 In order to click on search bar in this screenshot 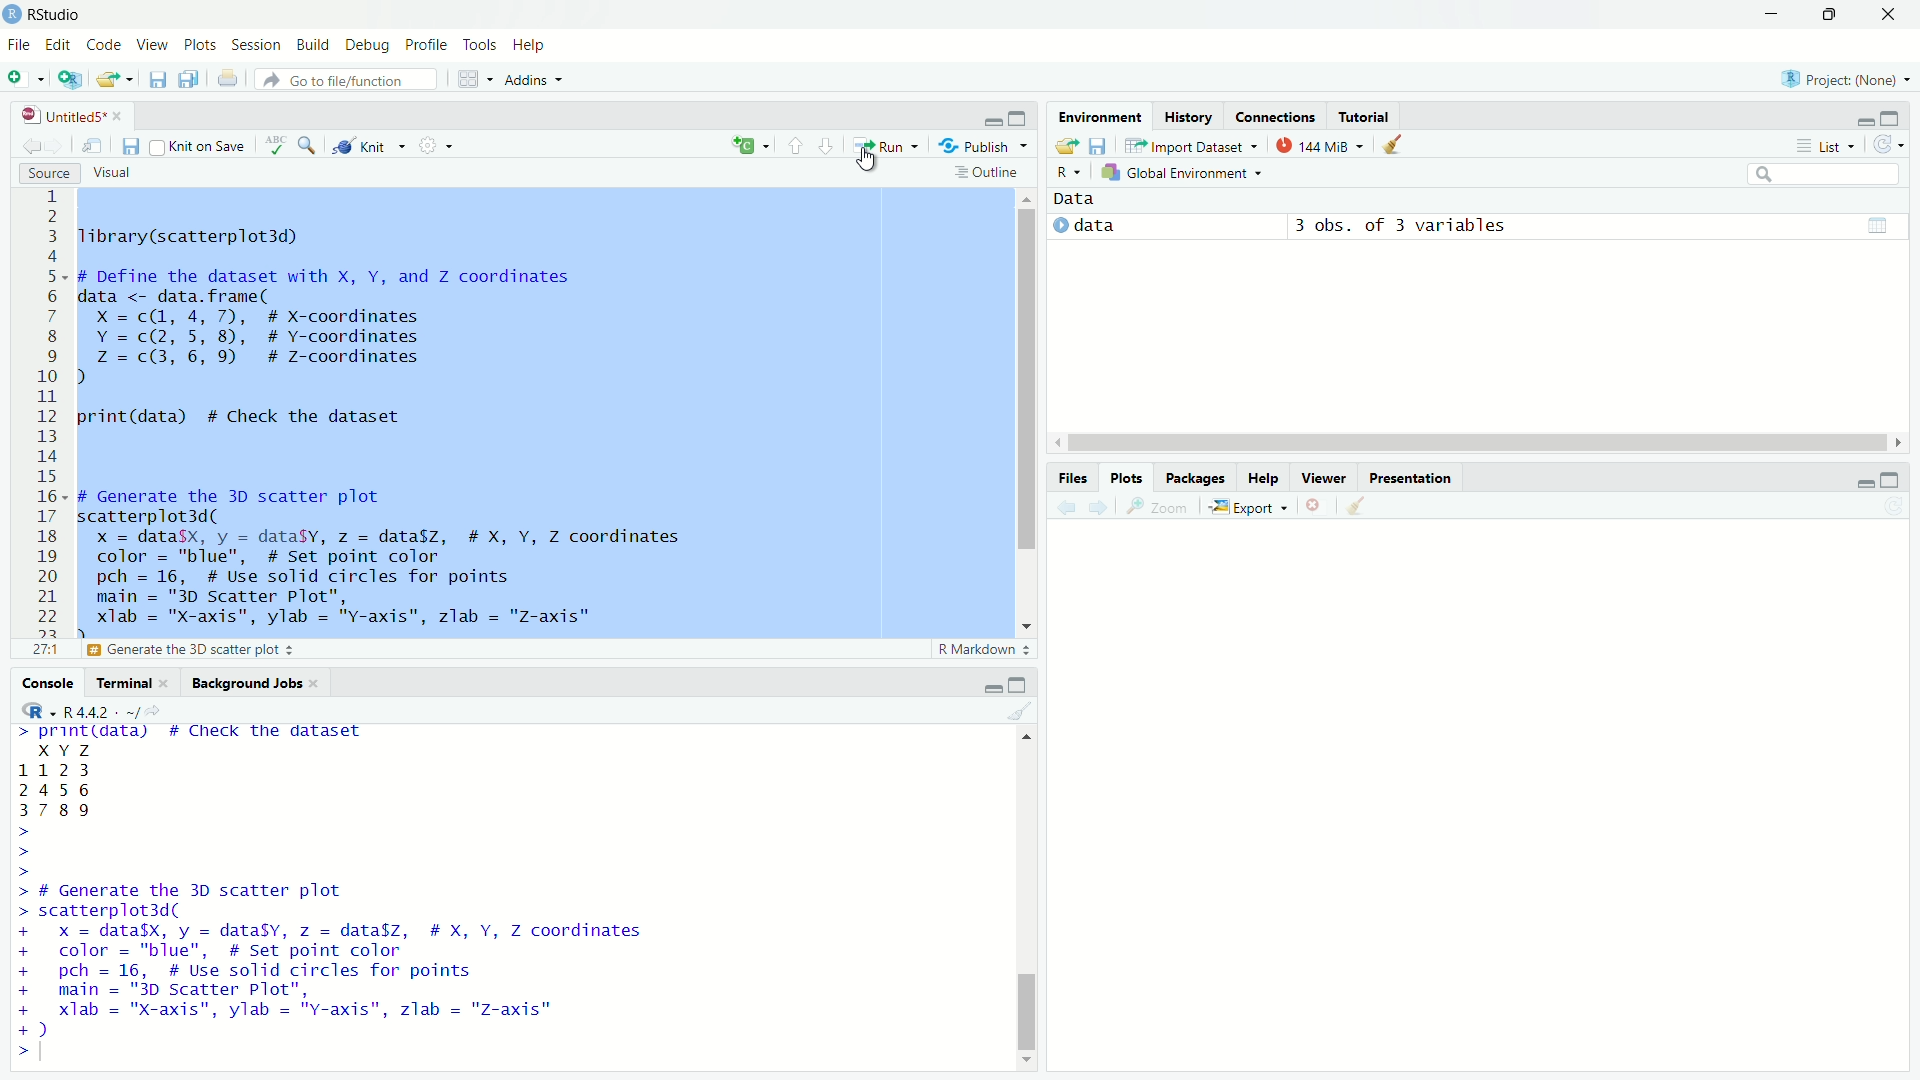, I will do `click(1822, 174)`.